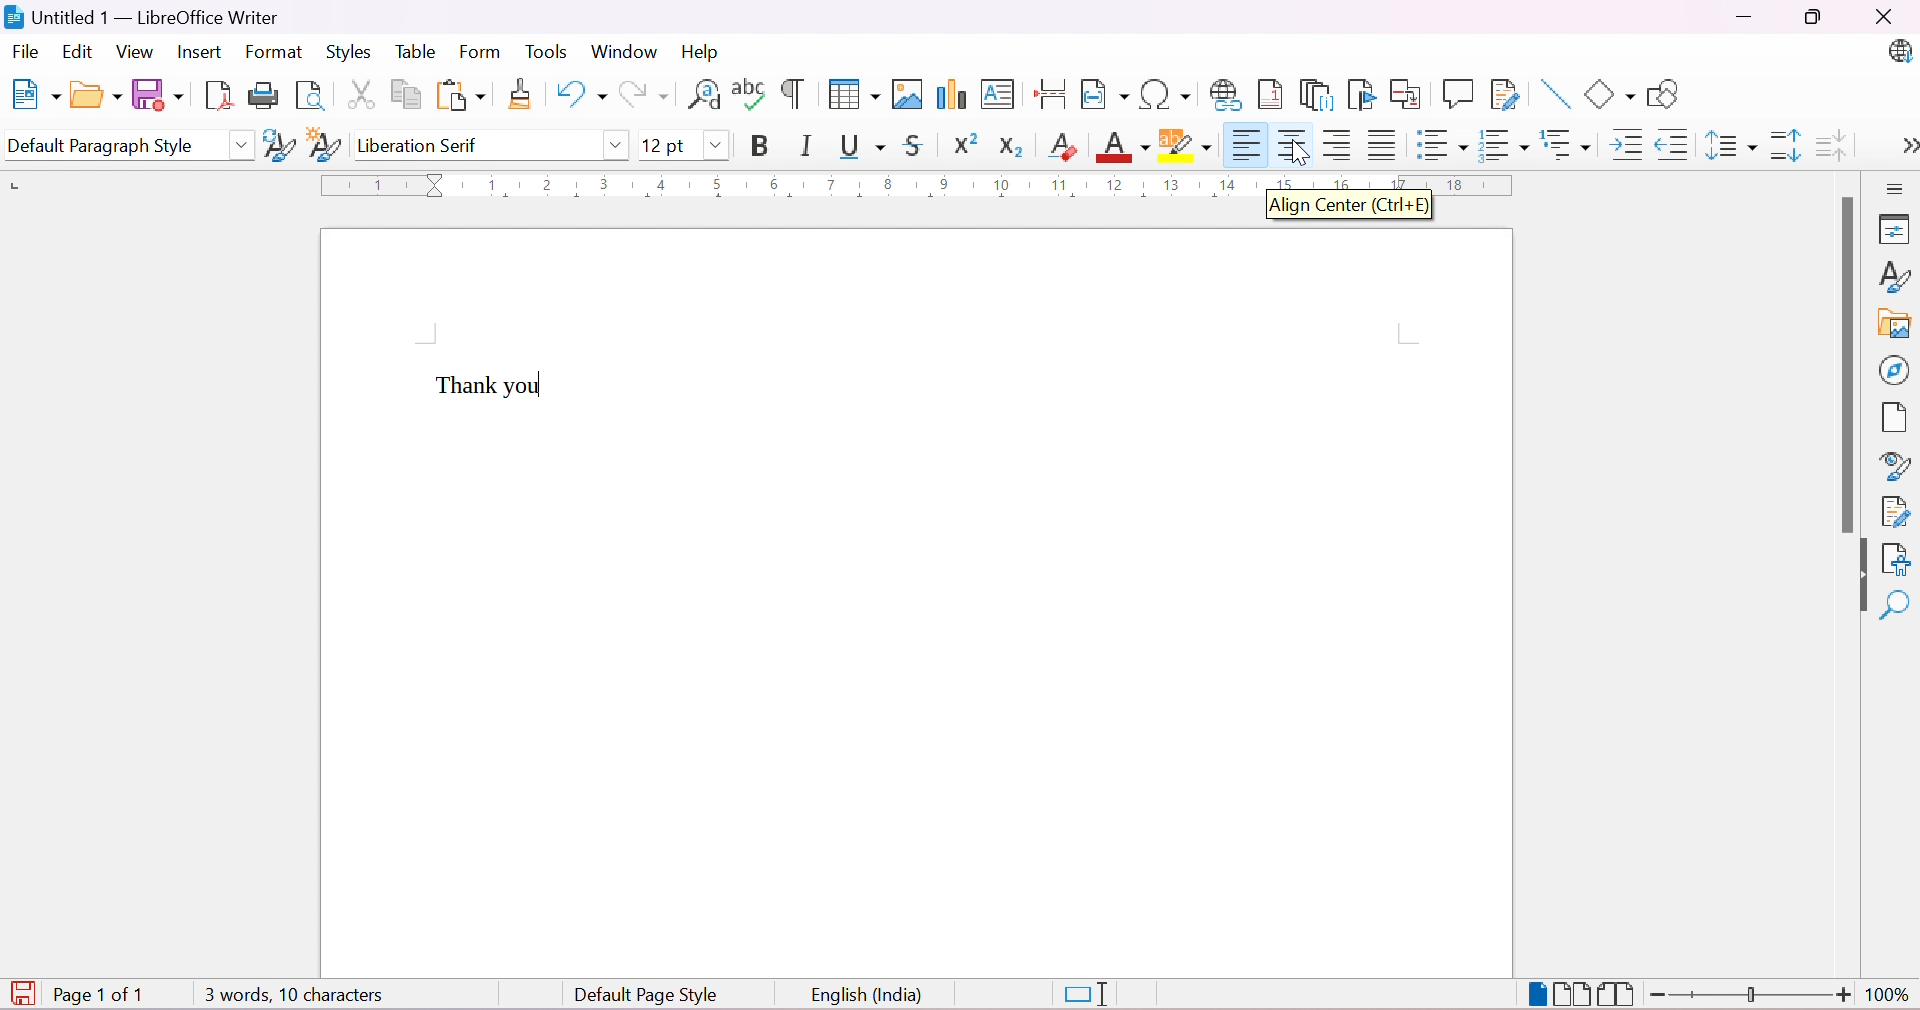 Image resolution: width=1920 pixels, height=1010 pixels. I want to click on Drop Down, so click(241, 144).